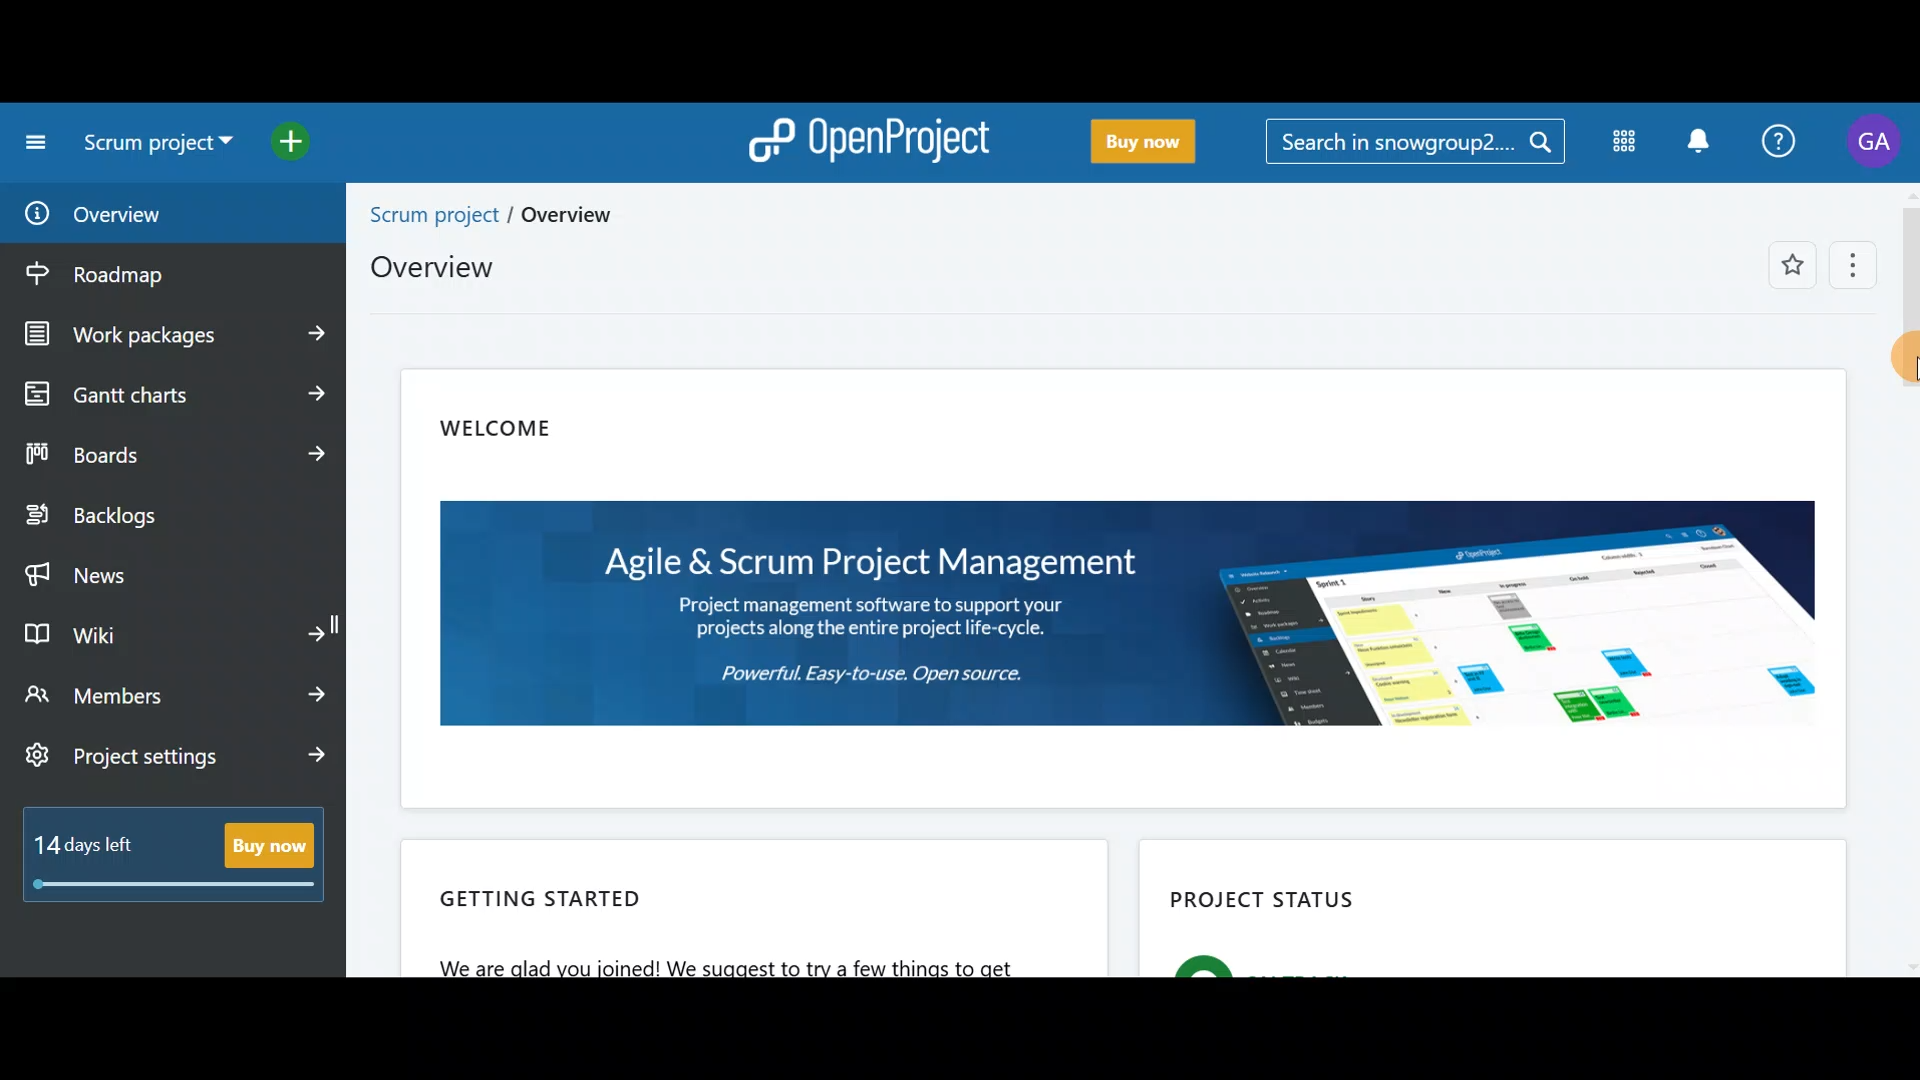 Image resolution: width=1920 pixels, height=1080 pixels. What do you see at coordinates (173, 630) in the screenshot?
I see `Wiki` at bounding box center [173, 630].